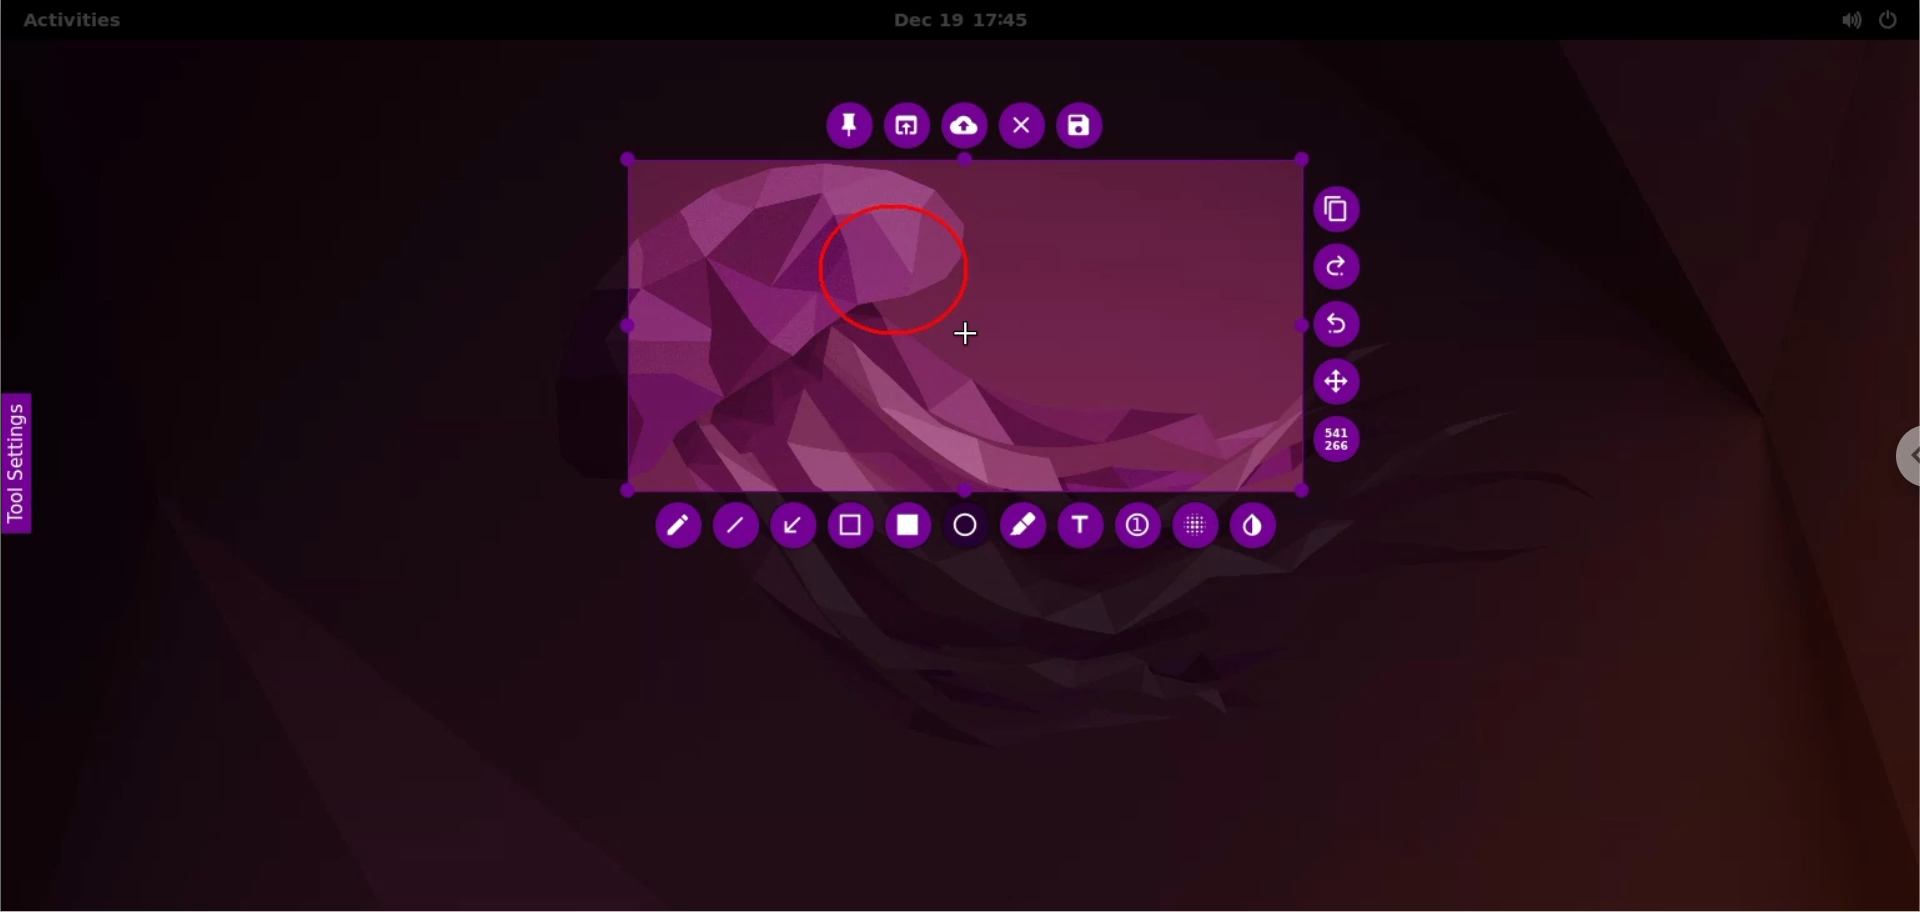 Image resolution: width=1920 pixels, height=912 pixels. What do you see at coordinates (891, 262) in the screenshot?
I see `circle` at bounding box center [891, 262].